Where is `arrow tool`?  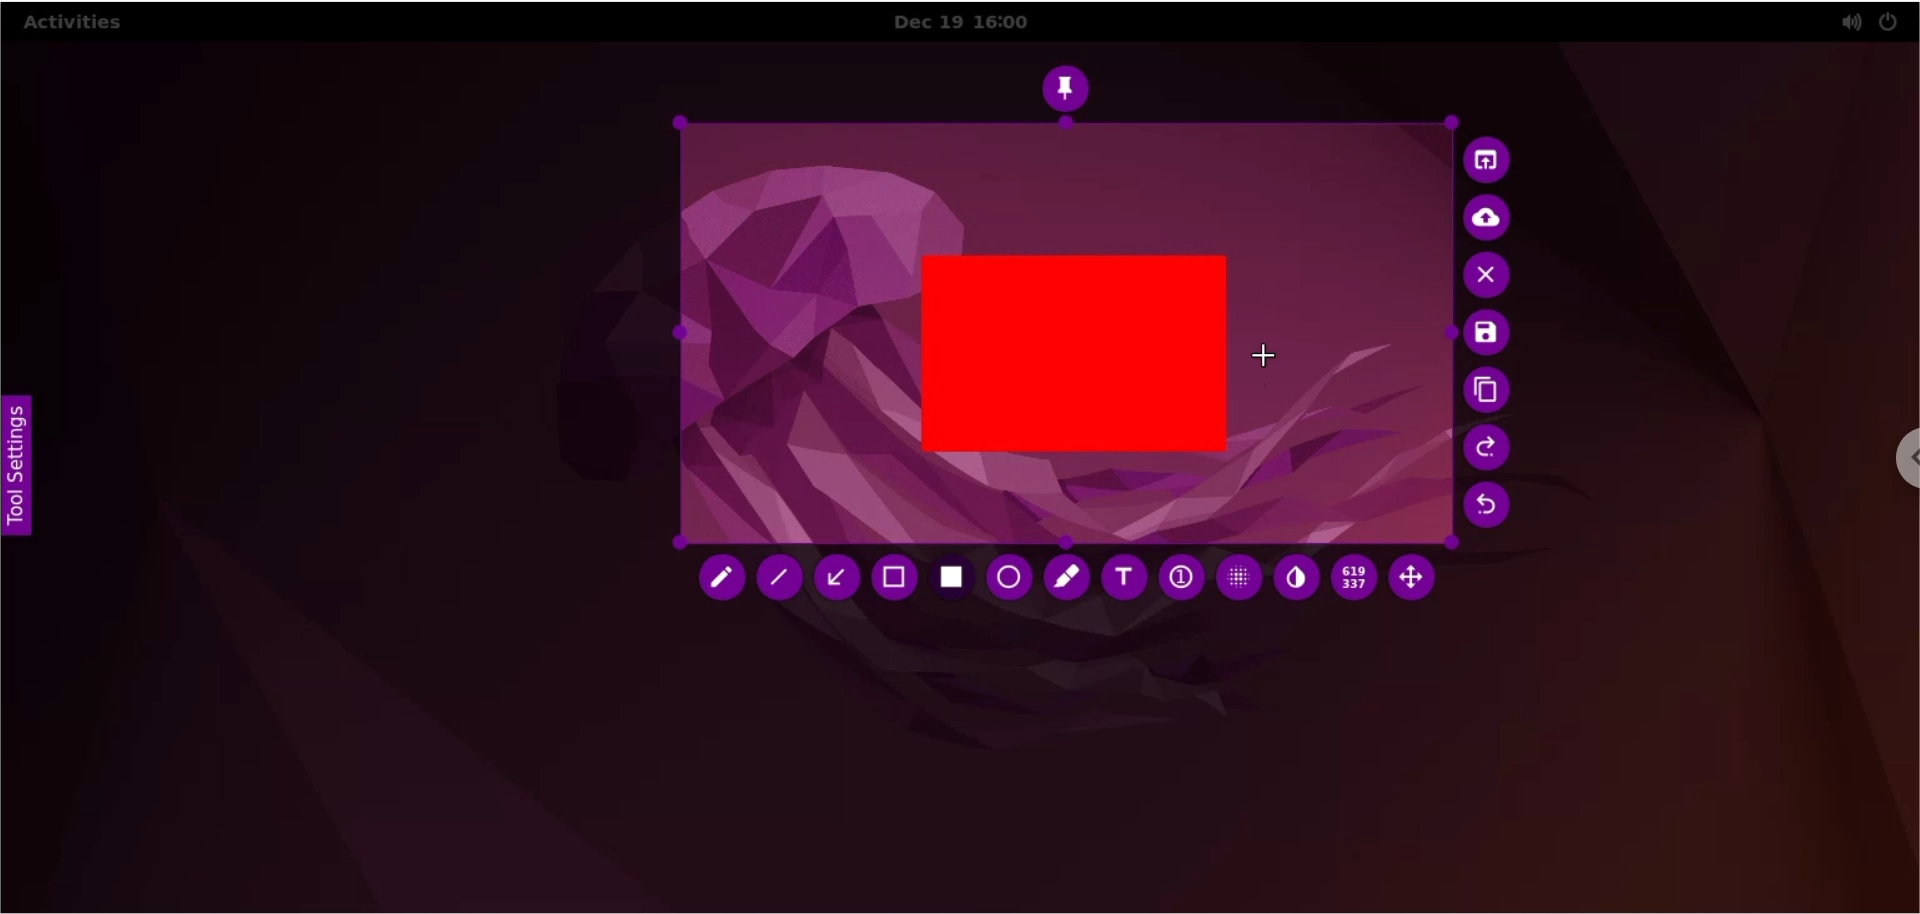 arrow tool is located at coordinates (837, 579).